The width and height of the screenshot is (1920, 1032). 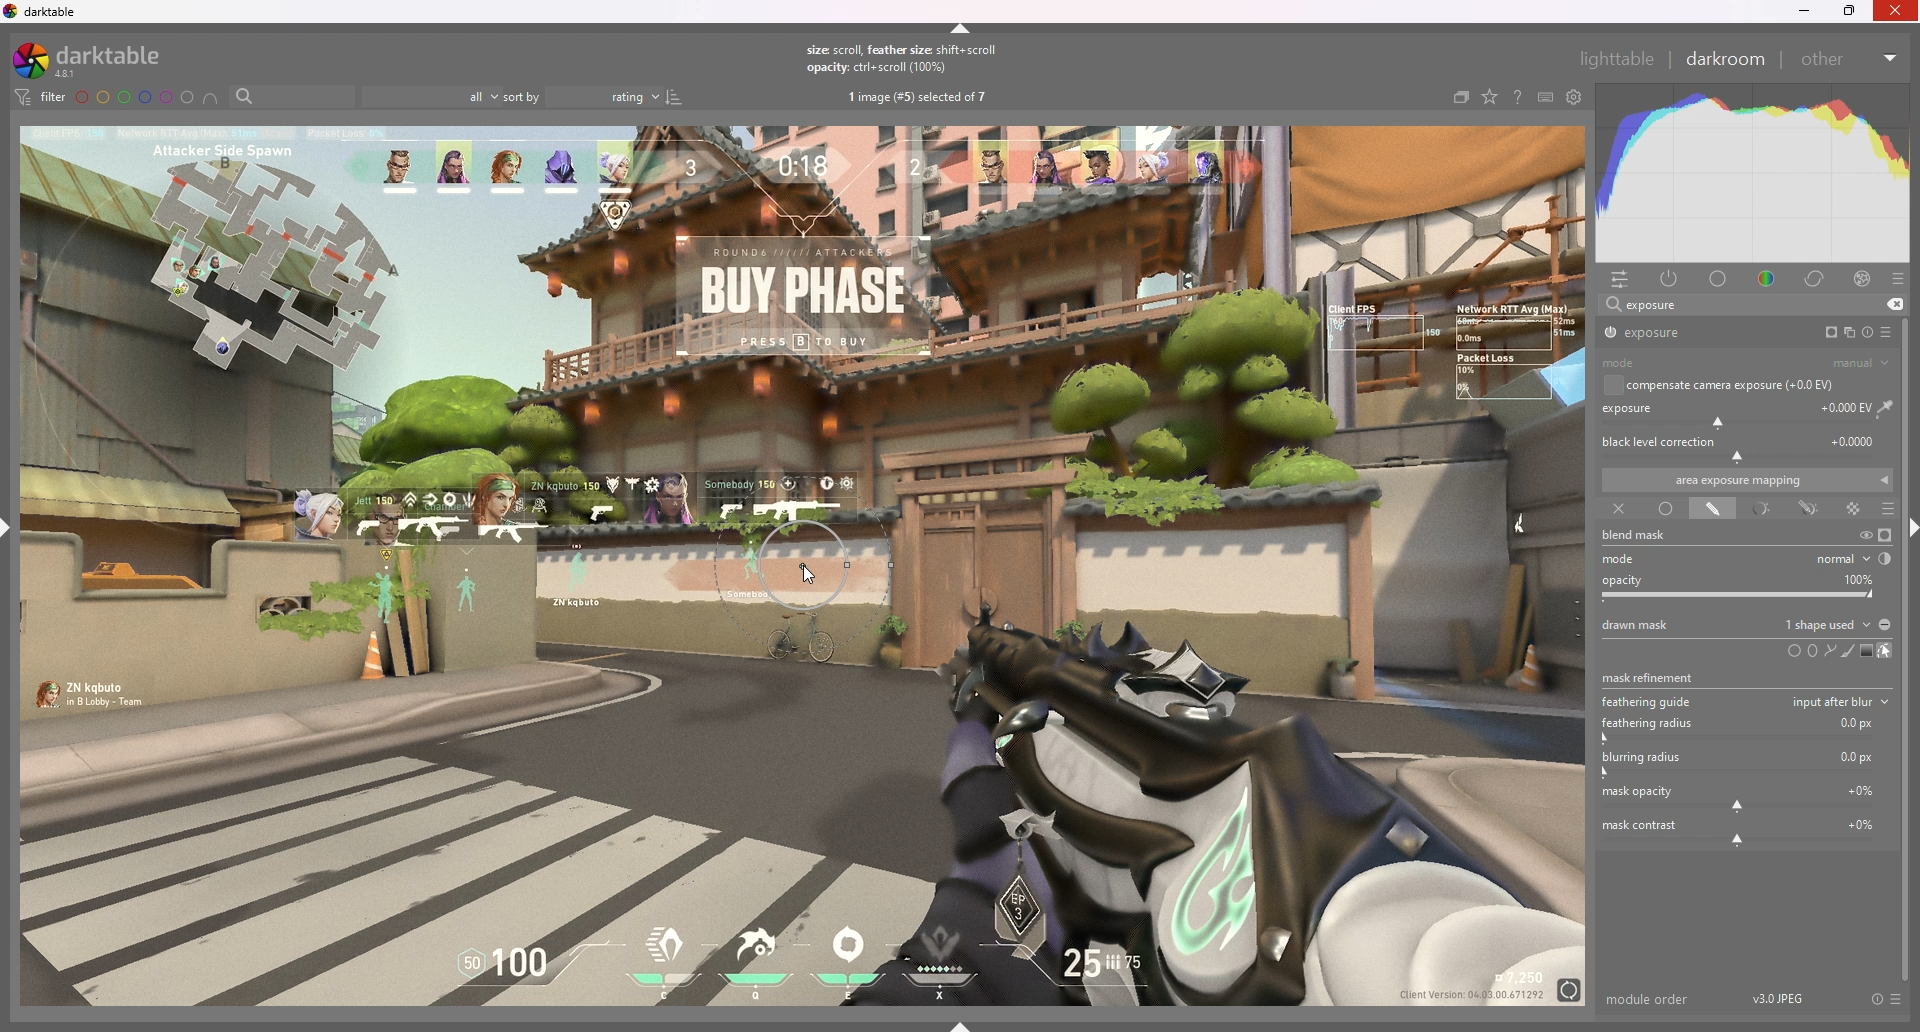 What do you see at coordinates (432, 97) in the screenshot?
I see `filter by images rating` at bounding box center [432, 97].